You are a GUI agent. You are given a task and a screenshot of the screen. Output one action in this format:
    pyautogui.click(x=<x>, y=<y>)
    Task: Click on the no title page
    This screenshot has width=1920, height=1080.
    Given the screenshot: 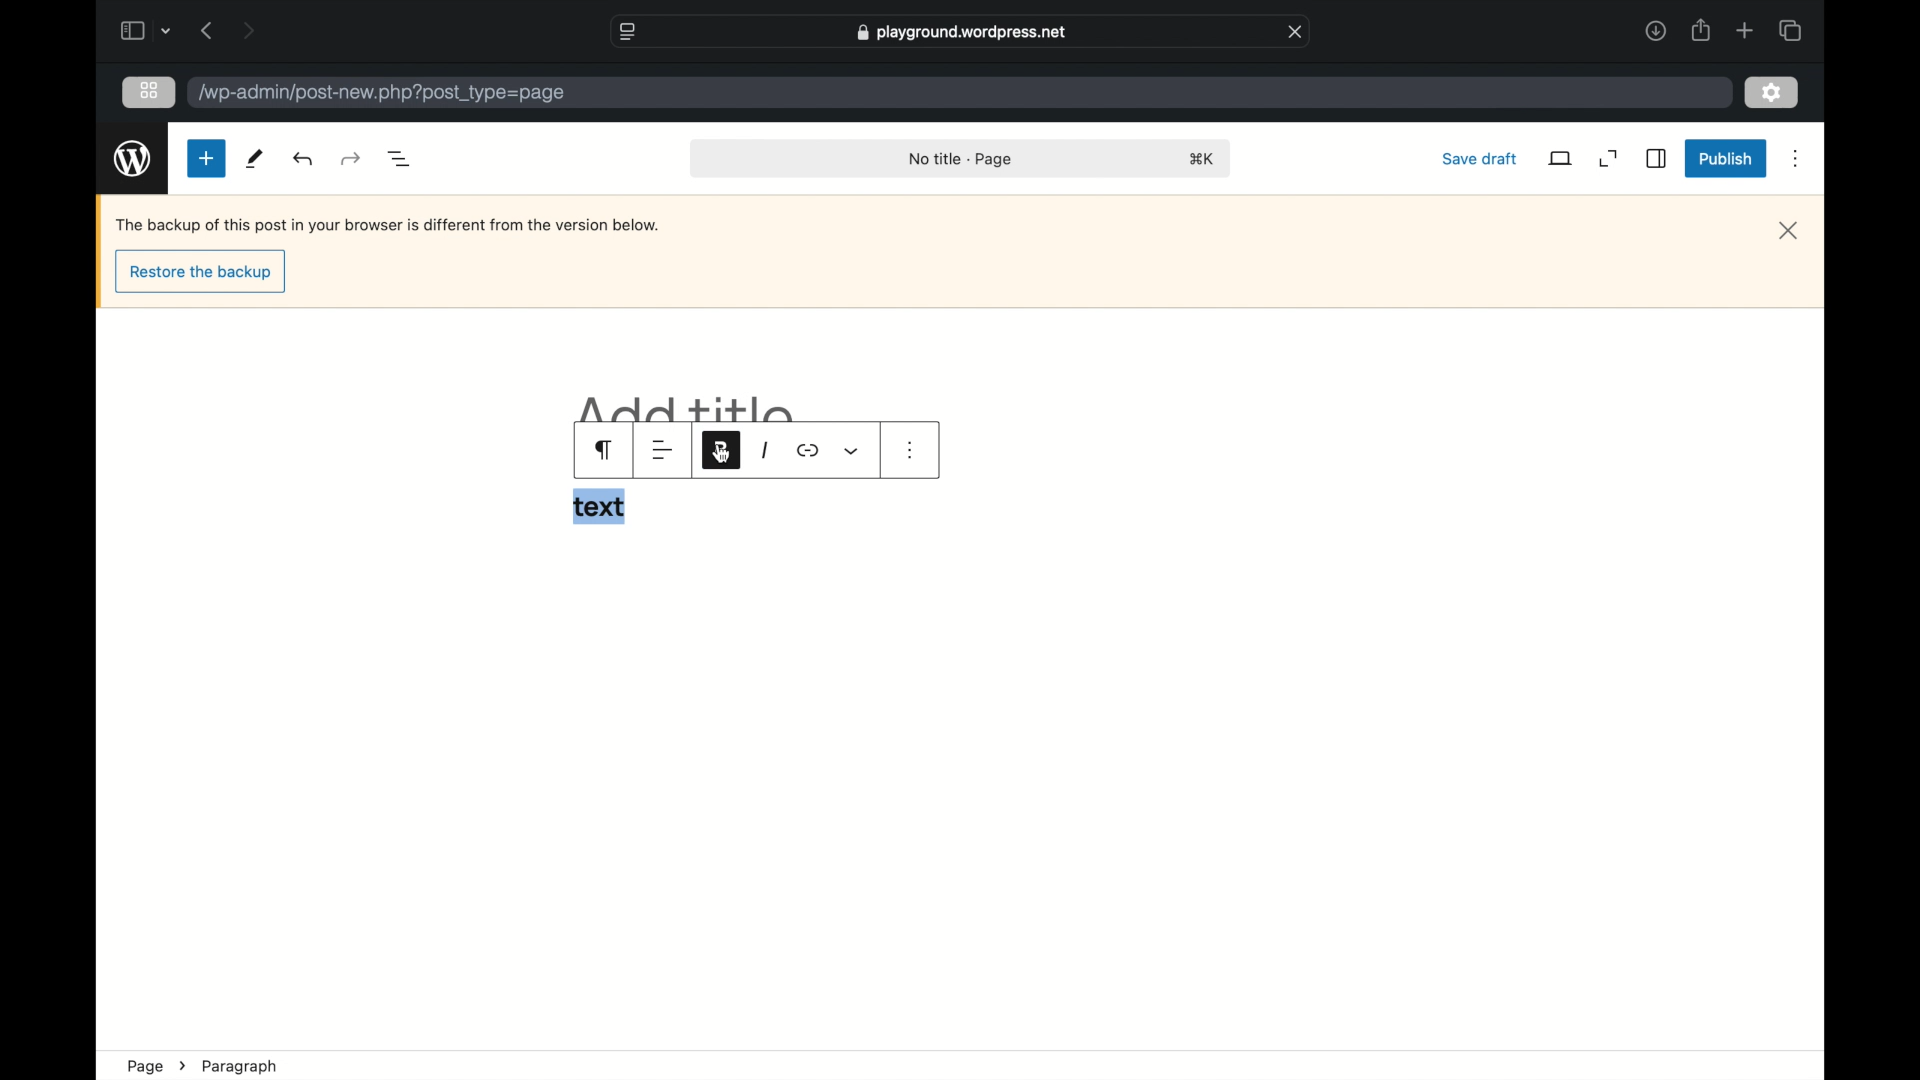 What is the action you would take?
    pyautogui.click(x=962, y=158)
    